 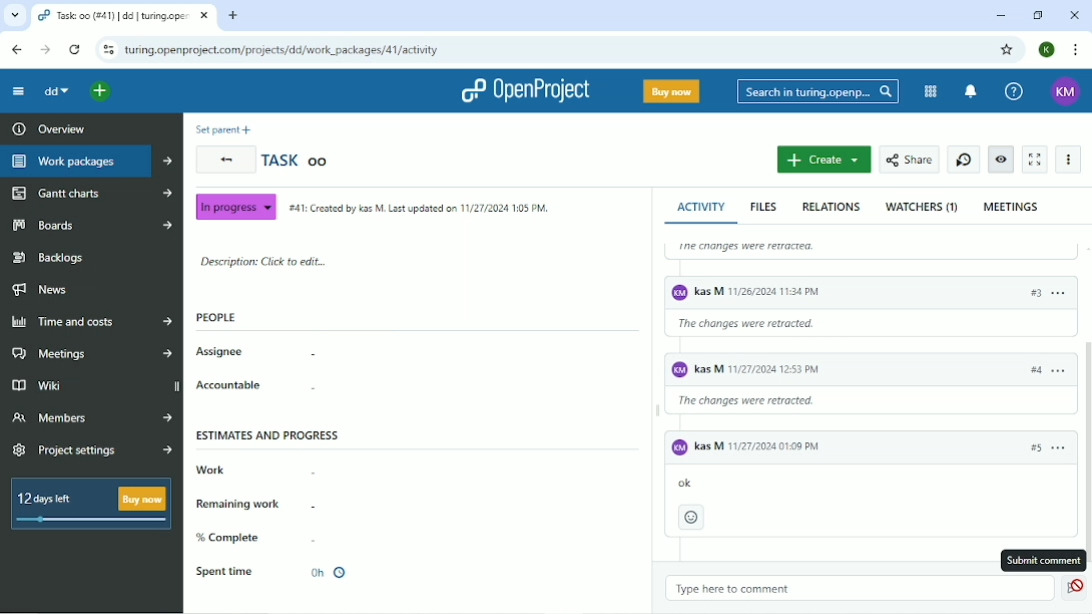 I want to click on #41: Created by Kas M. Last updated on 11/27/2024 1:05 PM, so click(x=417, y=207).